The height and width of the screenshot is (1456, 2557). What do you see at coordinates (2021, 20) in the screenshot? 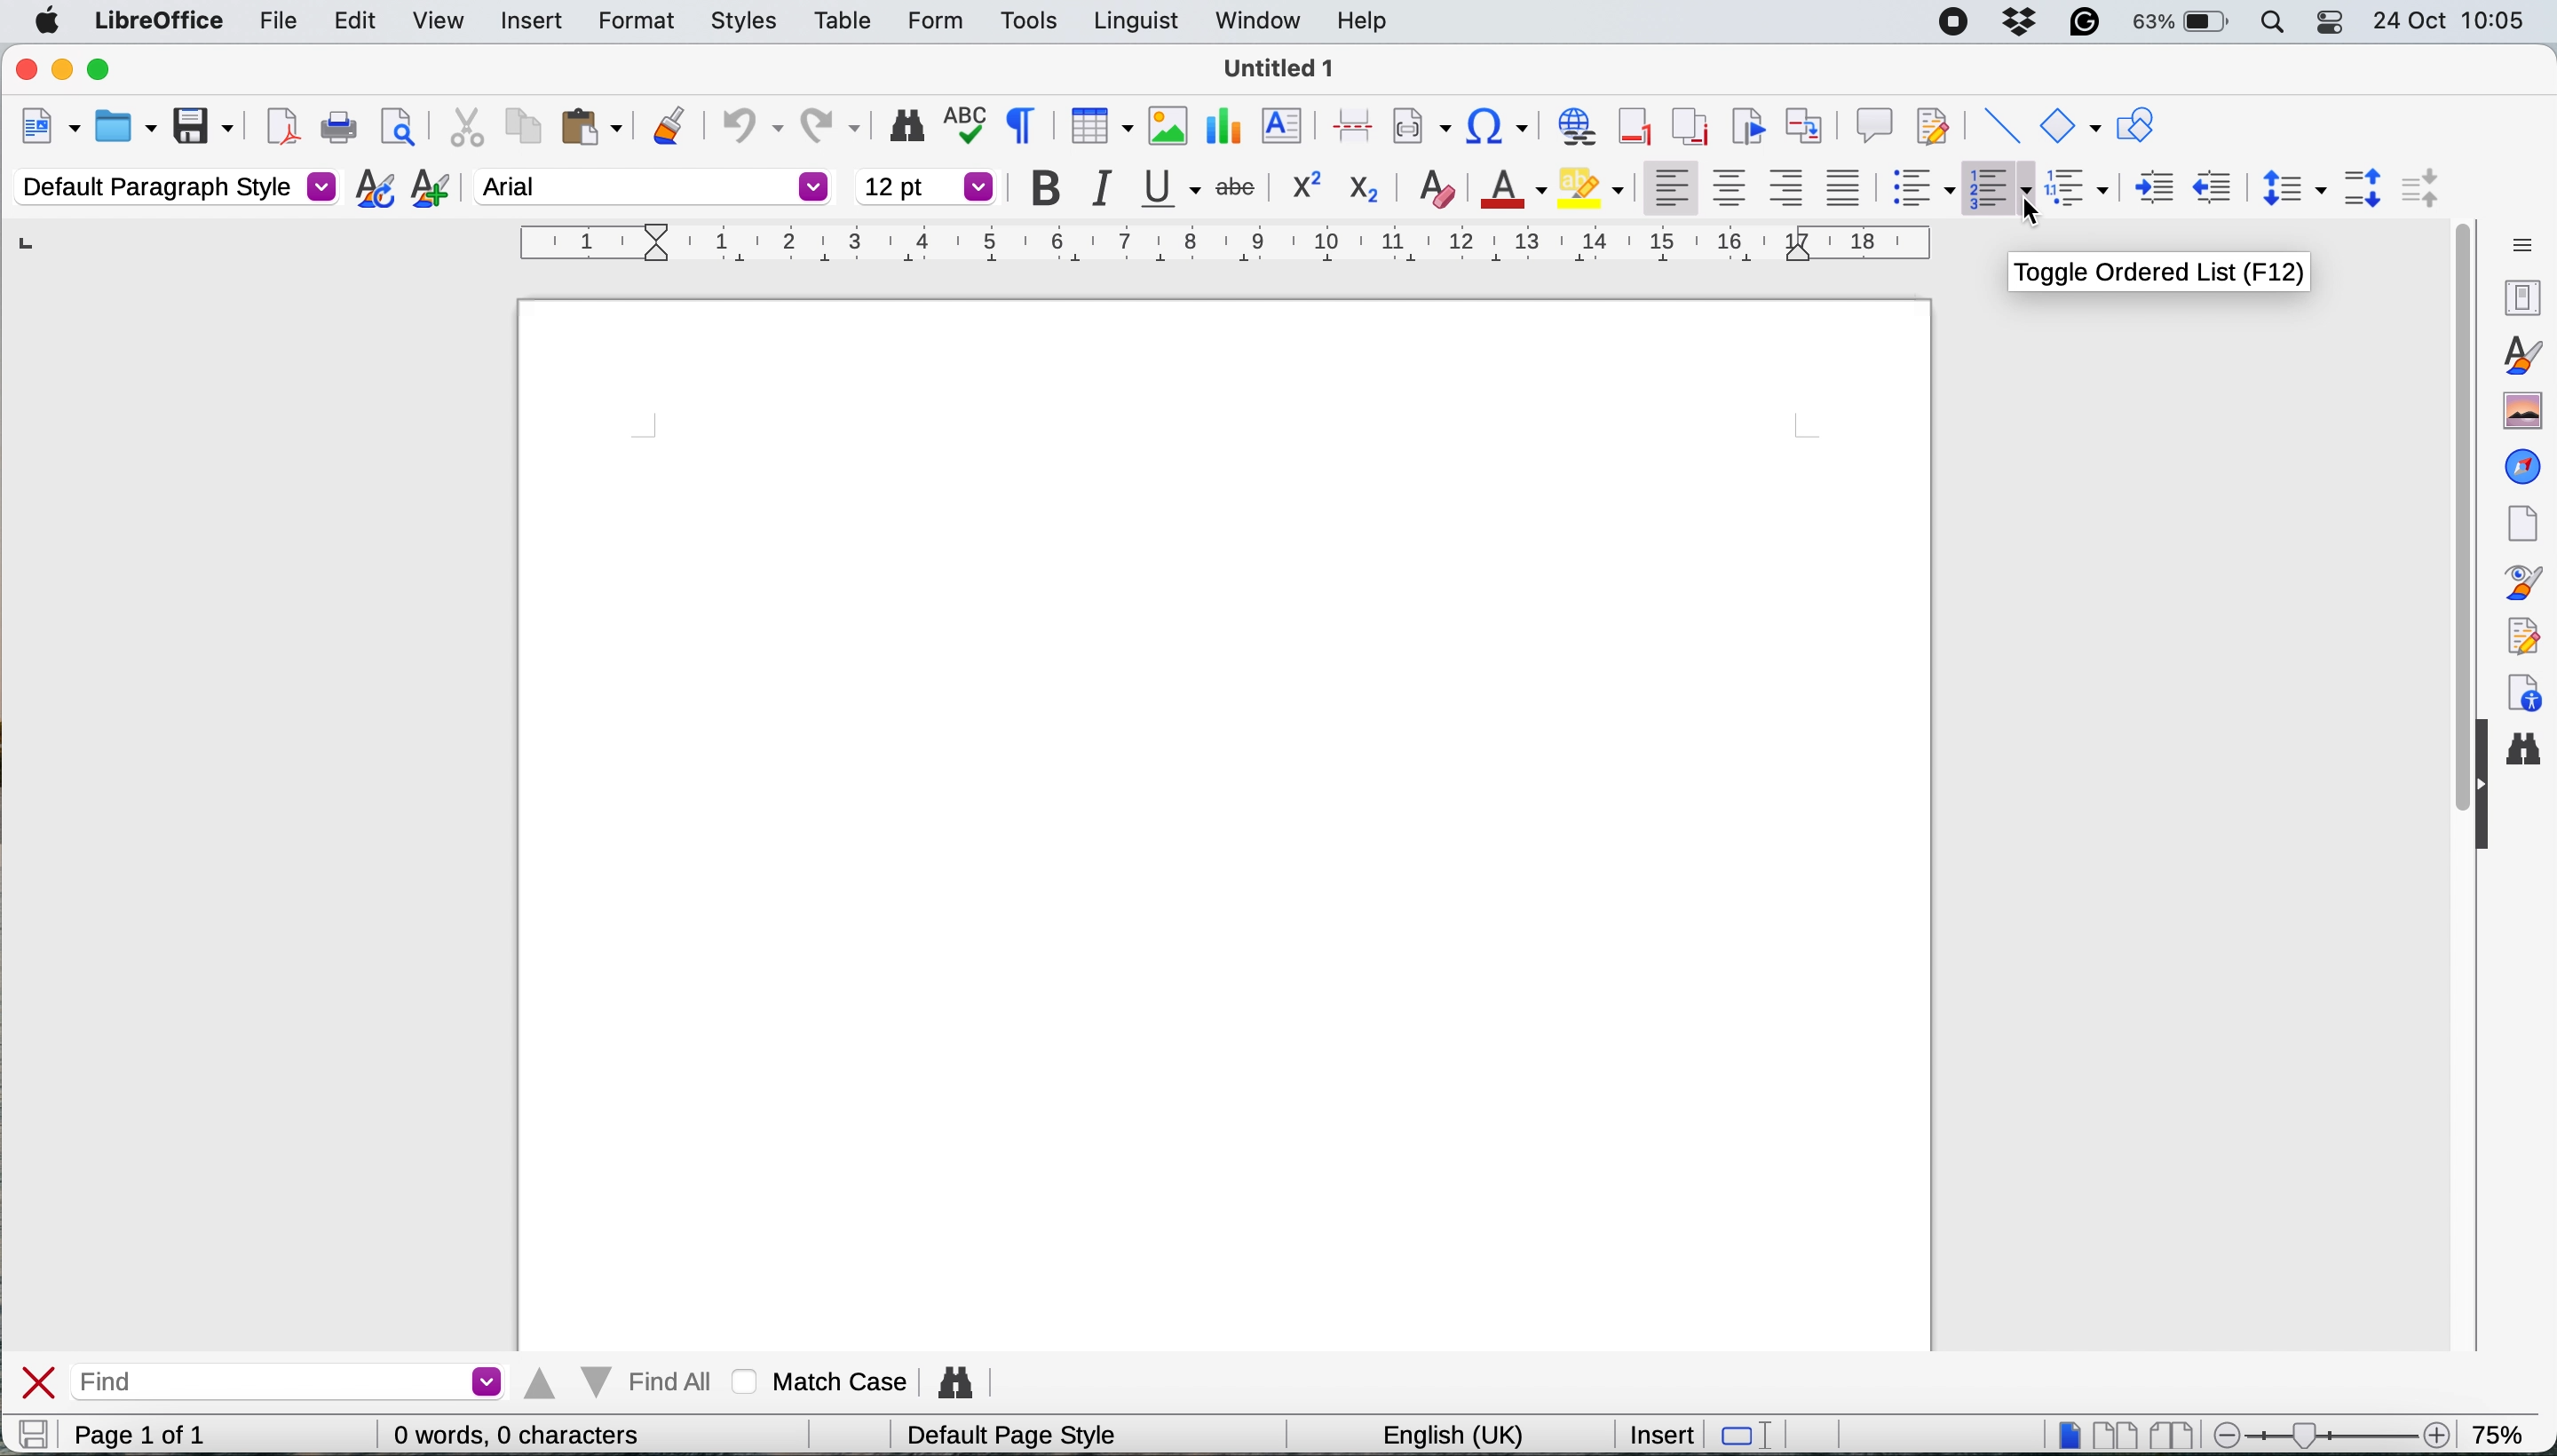
I see `dropbox` at bounding box center [2021, 20].